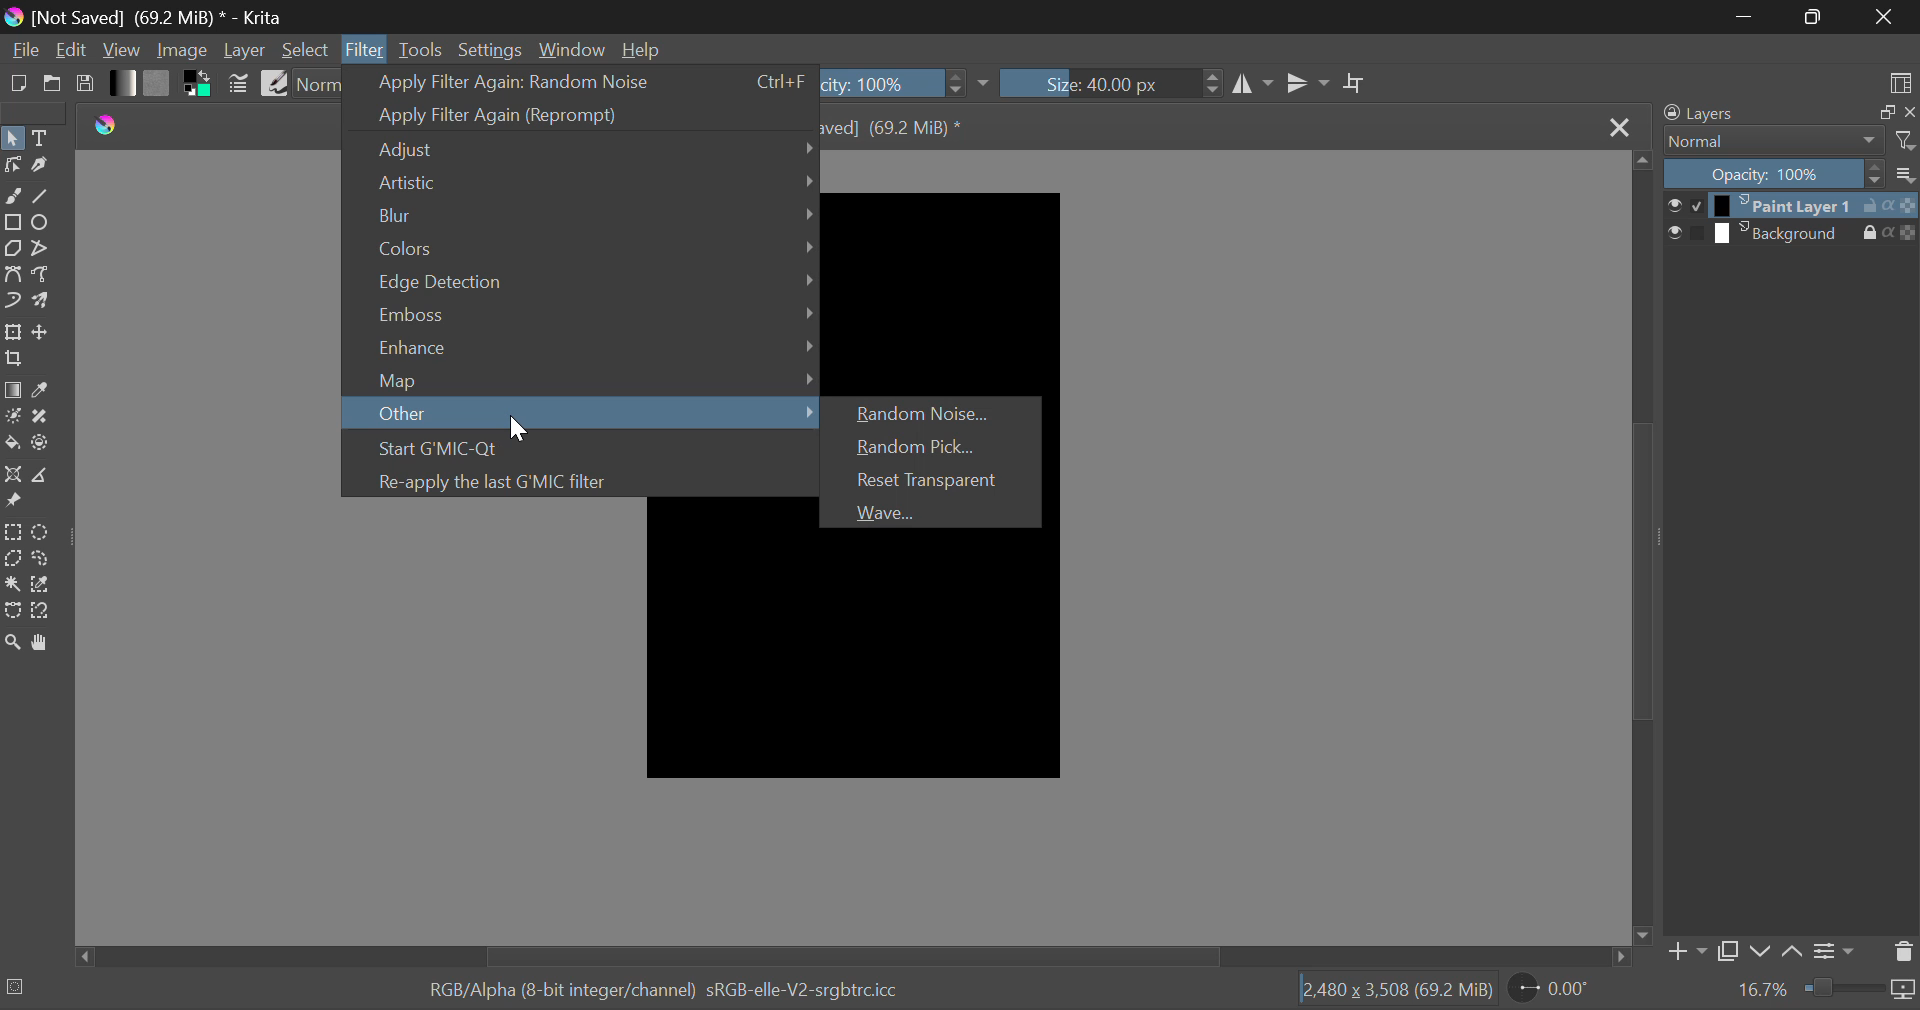  Describe the element at coordinates (86, 85) in the screenshot. I see `Save` at that location.